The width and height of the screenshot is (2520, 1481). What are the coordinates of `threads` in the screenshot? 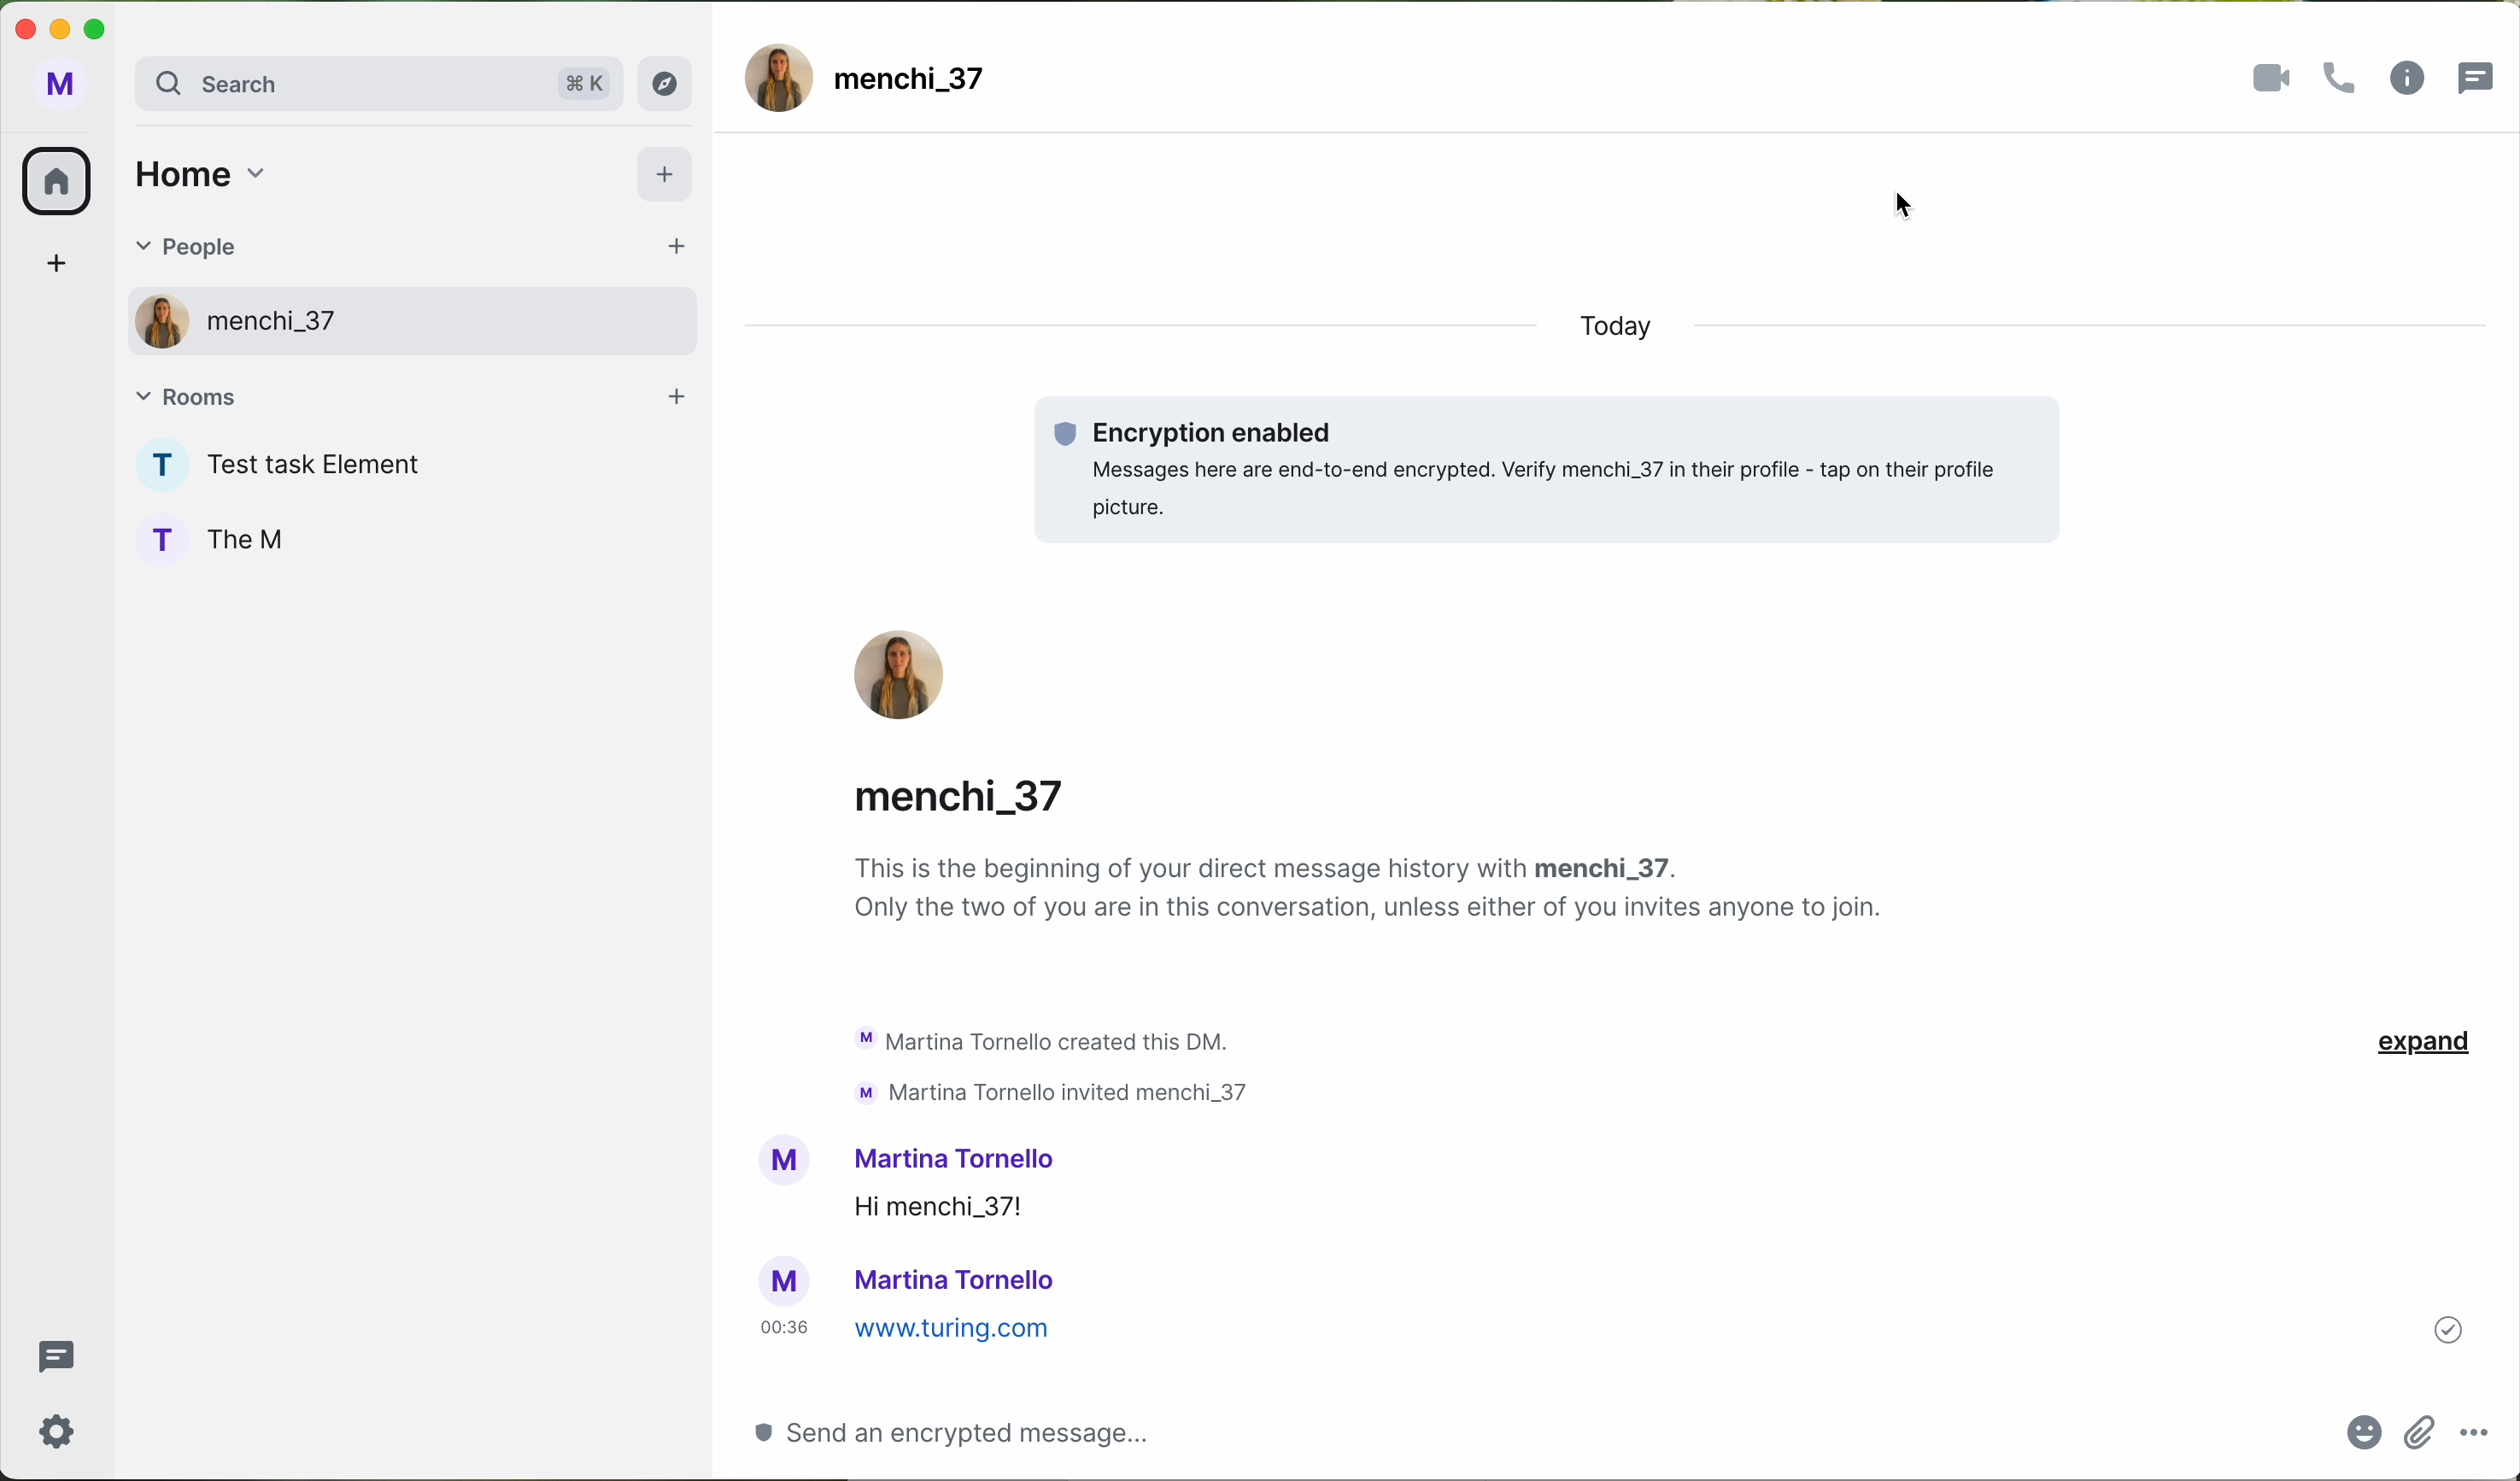 It's located at (2482, 74).